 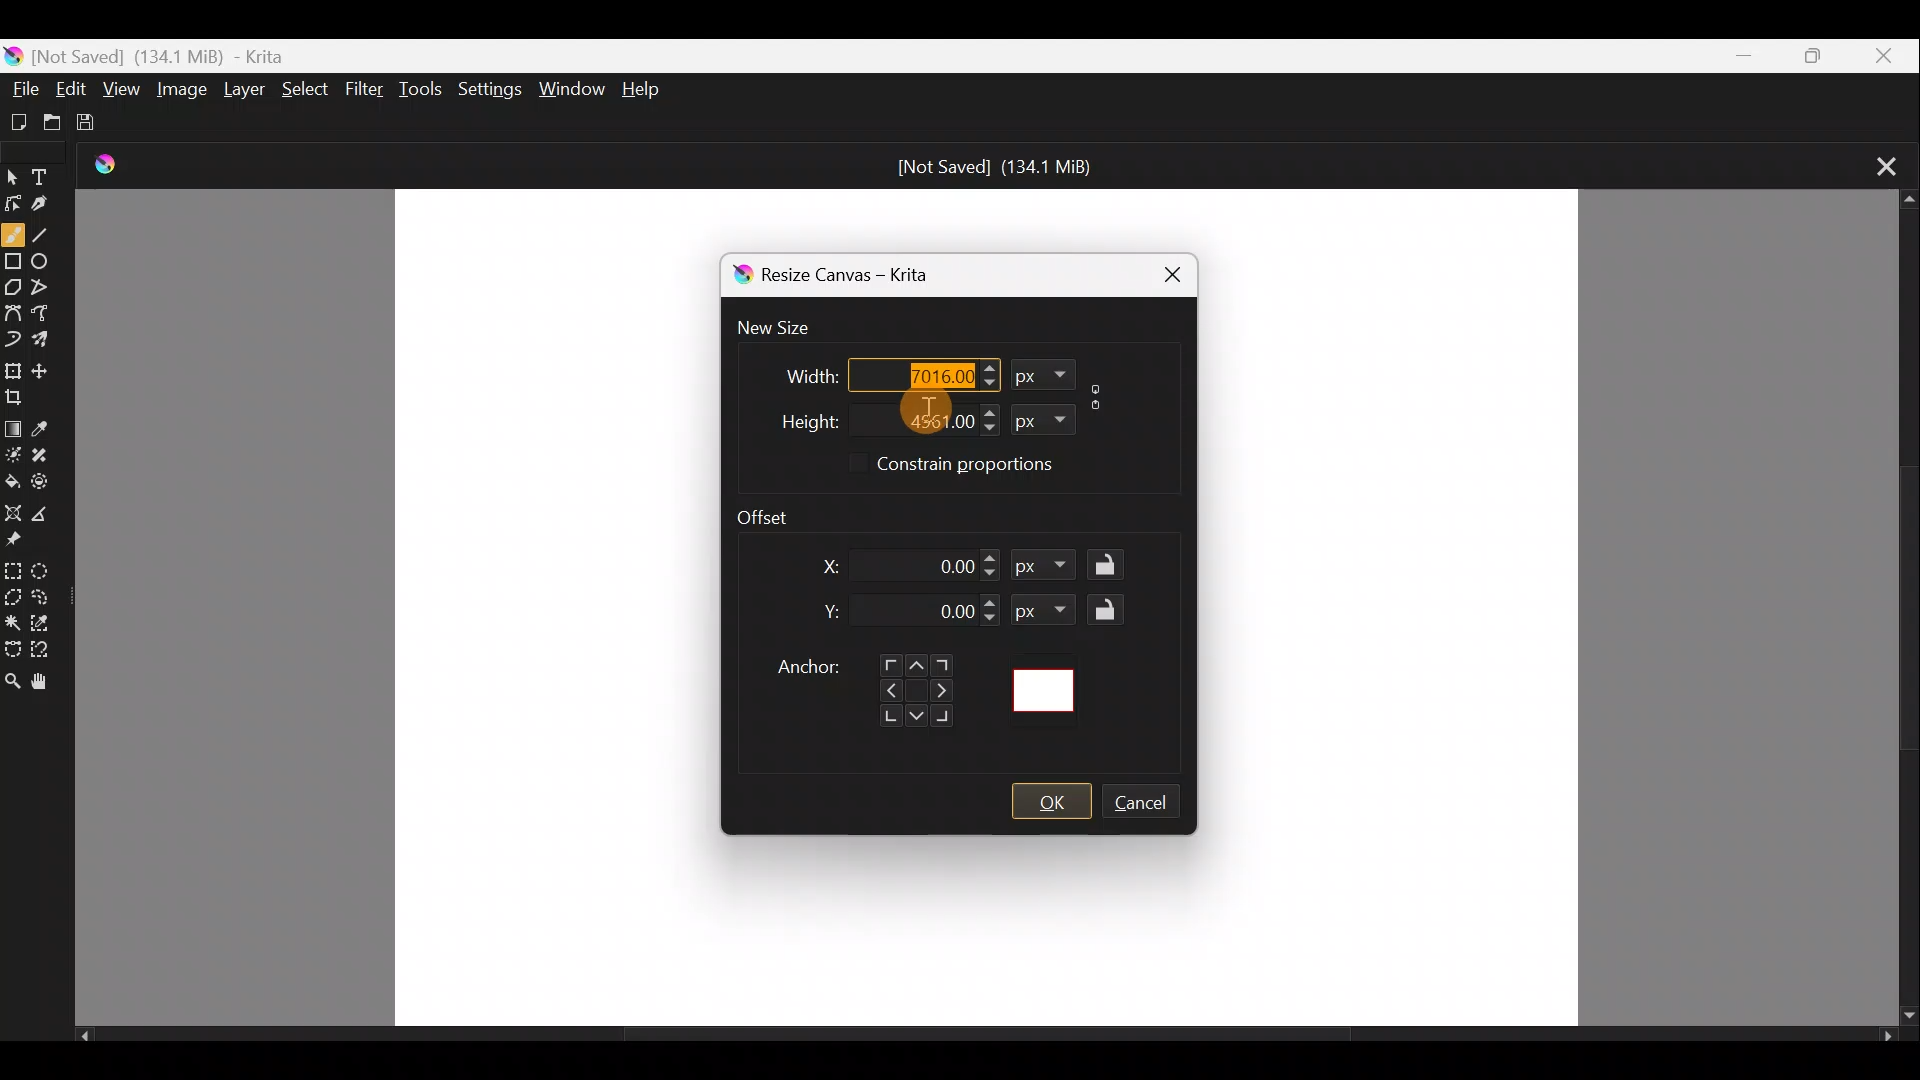 What do you see at coordinates (1162, 272) in the screenshot?
I see `Close` at bounding box center [1162, 272].